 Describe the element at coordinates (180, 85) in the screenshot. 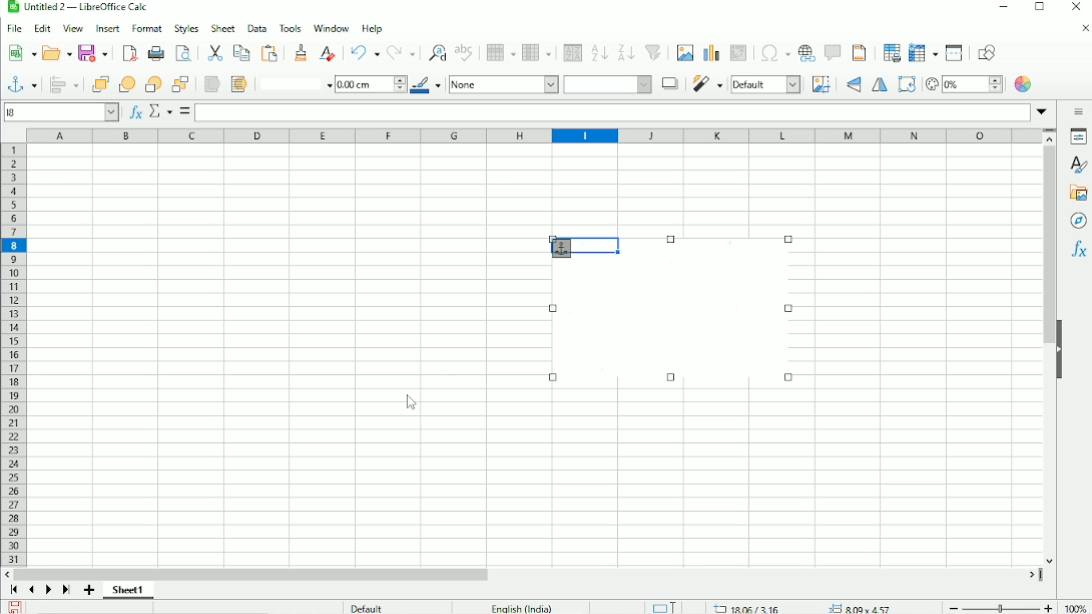

I see `send to back` at that location.